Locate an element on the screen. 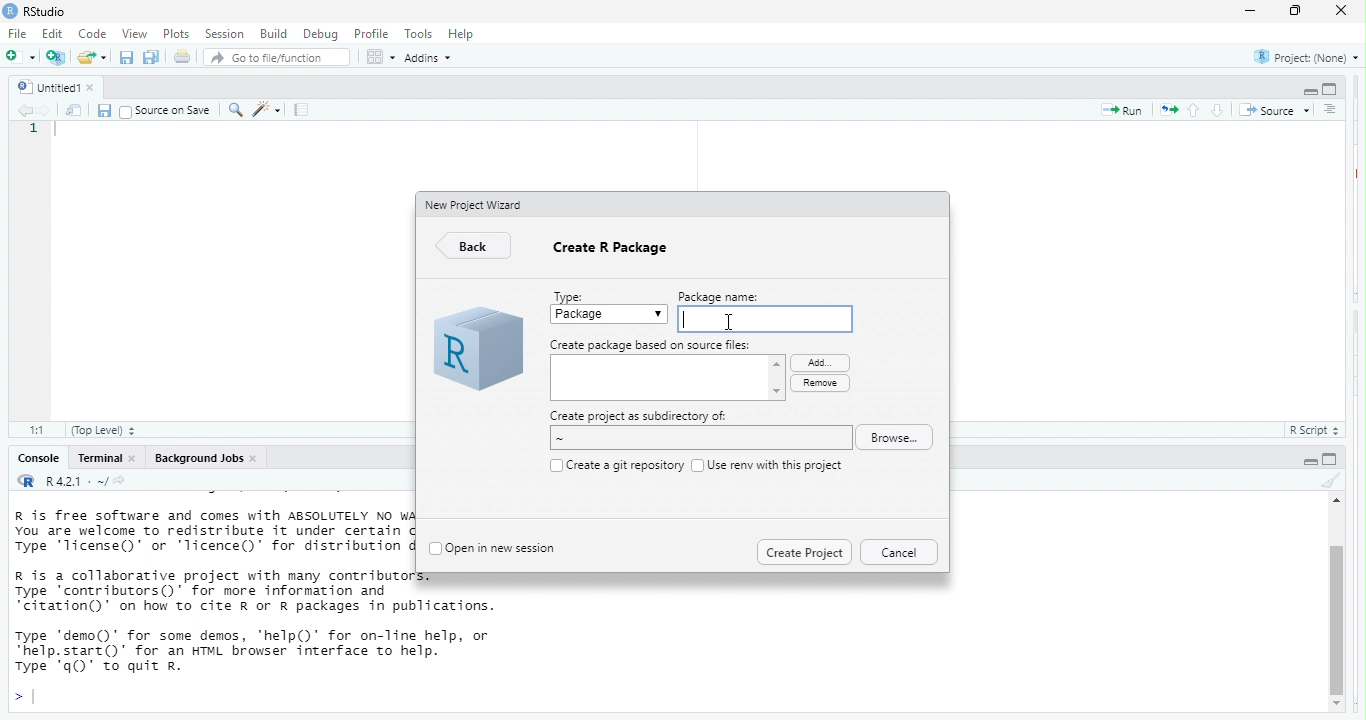  (Top Level)  is located at coordinates (104, 431).